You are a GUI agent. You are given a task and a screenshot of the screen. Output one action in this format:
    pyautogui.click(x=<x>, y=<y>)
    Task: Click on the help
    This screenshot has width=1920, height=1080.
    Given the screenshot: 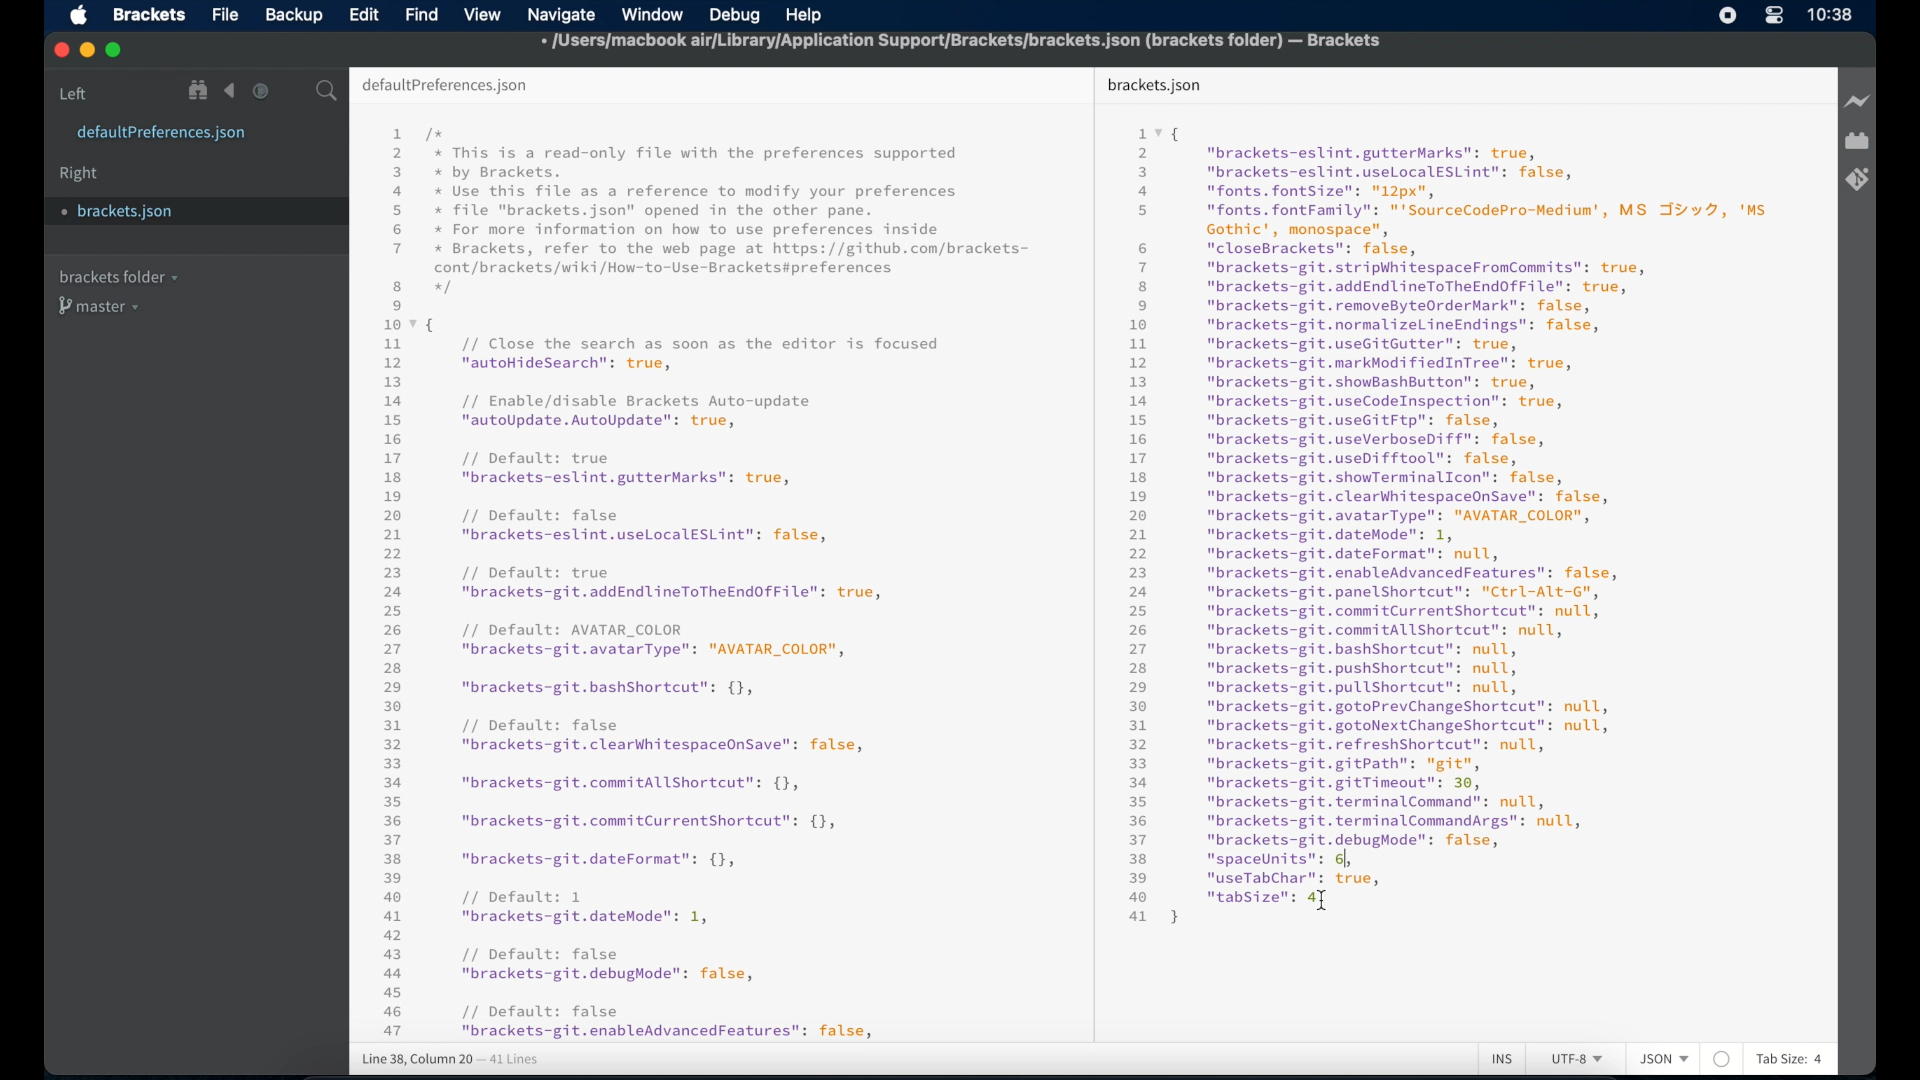 What is the action you would take?
    pyautogui.click(x=804, y=17)
    